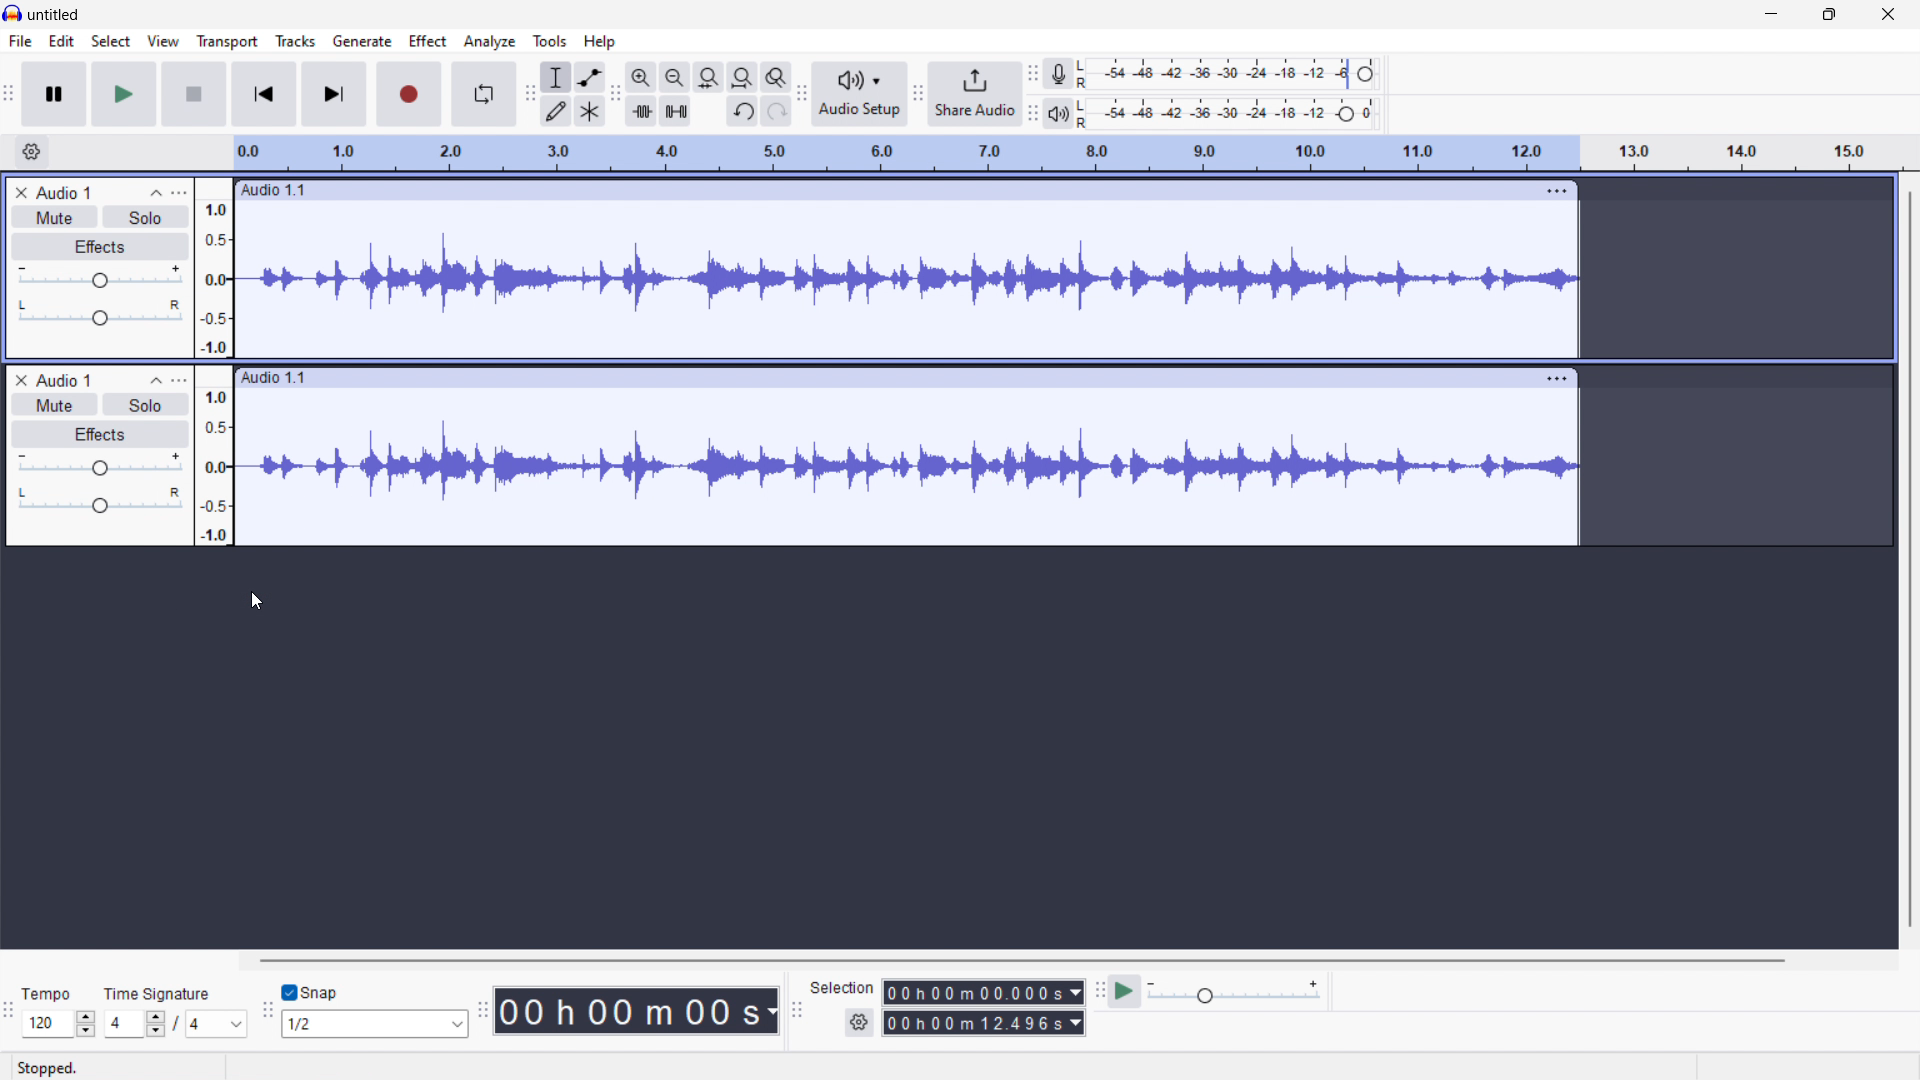 Image resolution: width=1920 pixels, height=1080 pixels. Describe the element at coordinates (64, 193) in the screenshot. I see `Audio` at that location.